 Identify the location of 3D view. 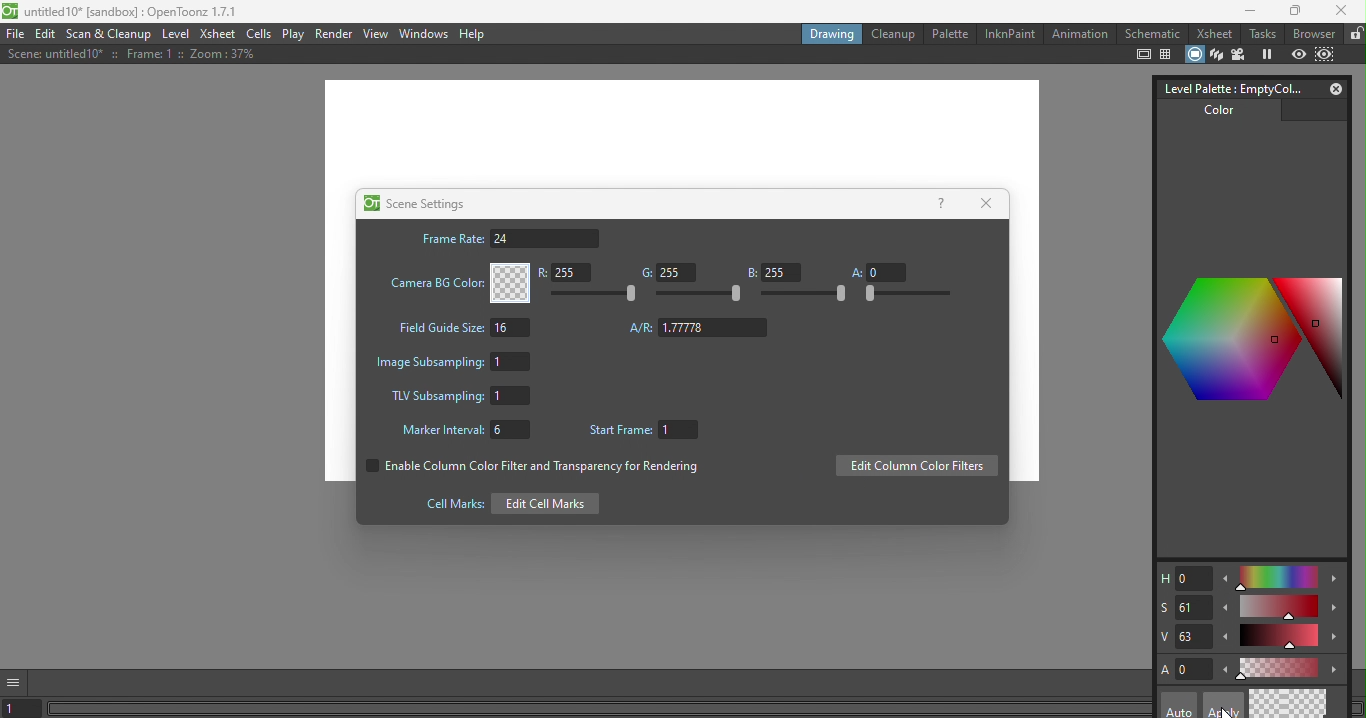
(1215, 53).